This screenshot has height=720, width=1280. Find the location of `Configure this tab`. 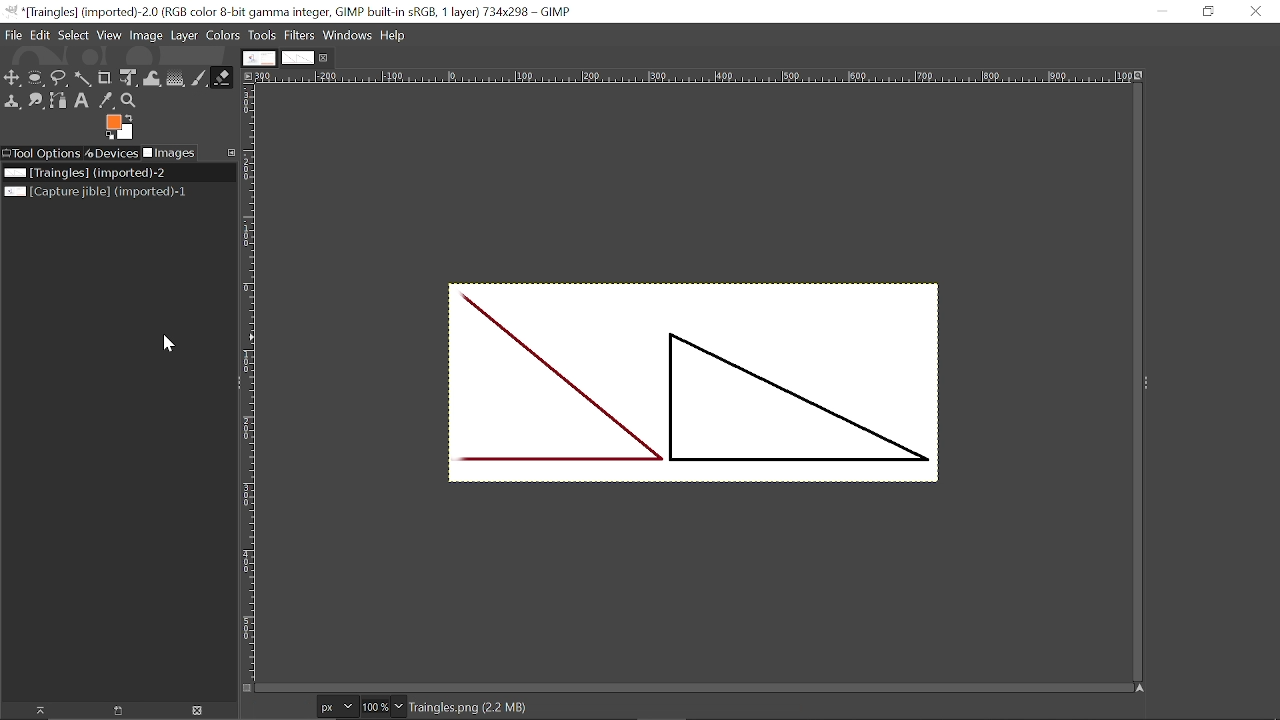

Configure this tab is located at coordinates (229, 154).